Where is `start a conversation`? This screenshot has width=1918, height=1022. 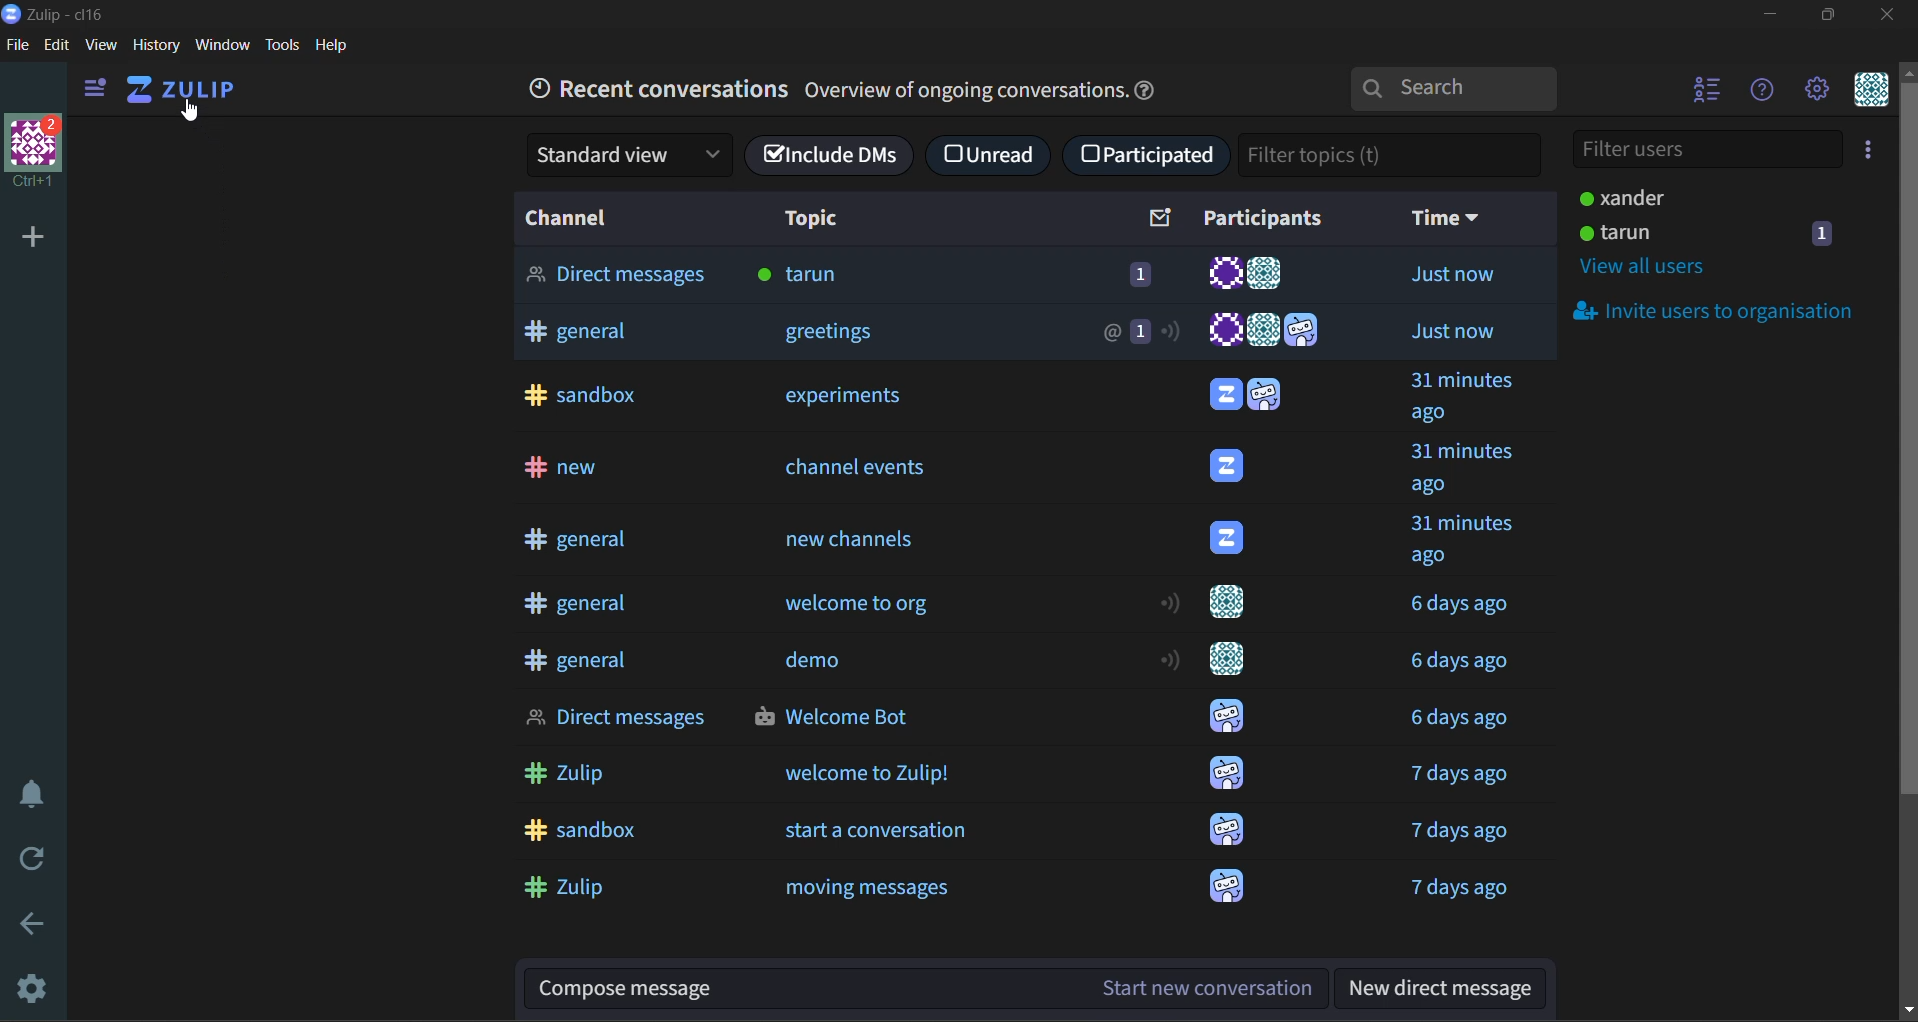
start a conversation is located at coordinates (881, 826).